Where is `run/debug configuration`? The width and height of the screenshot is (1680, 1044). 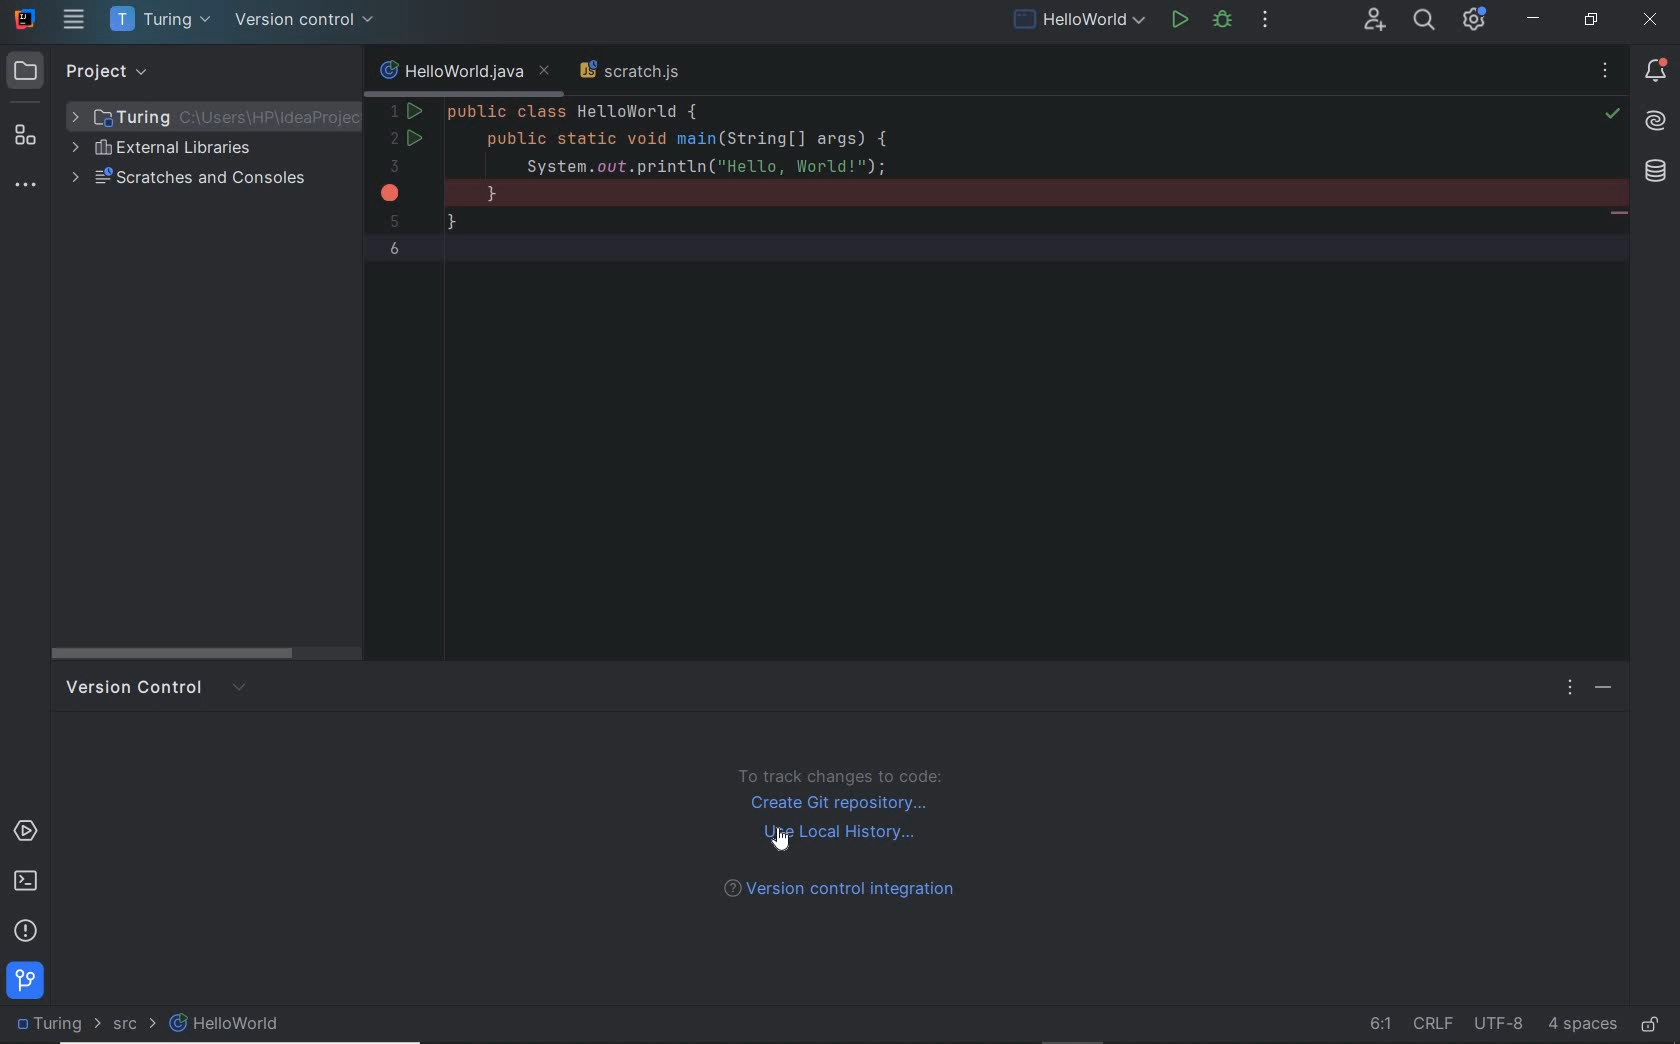 run/debug configuration is located at coordinates (1078, 21).